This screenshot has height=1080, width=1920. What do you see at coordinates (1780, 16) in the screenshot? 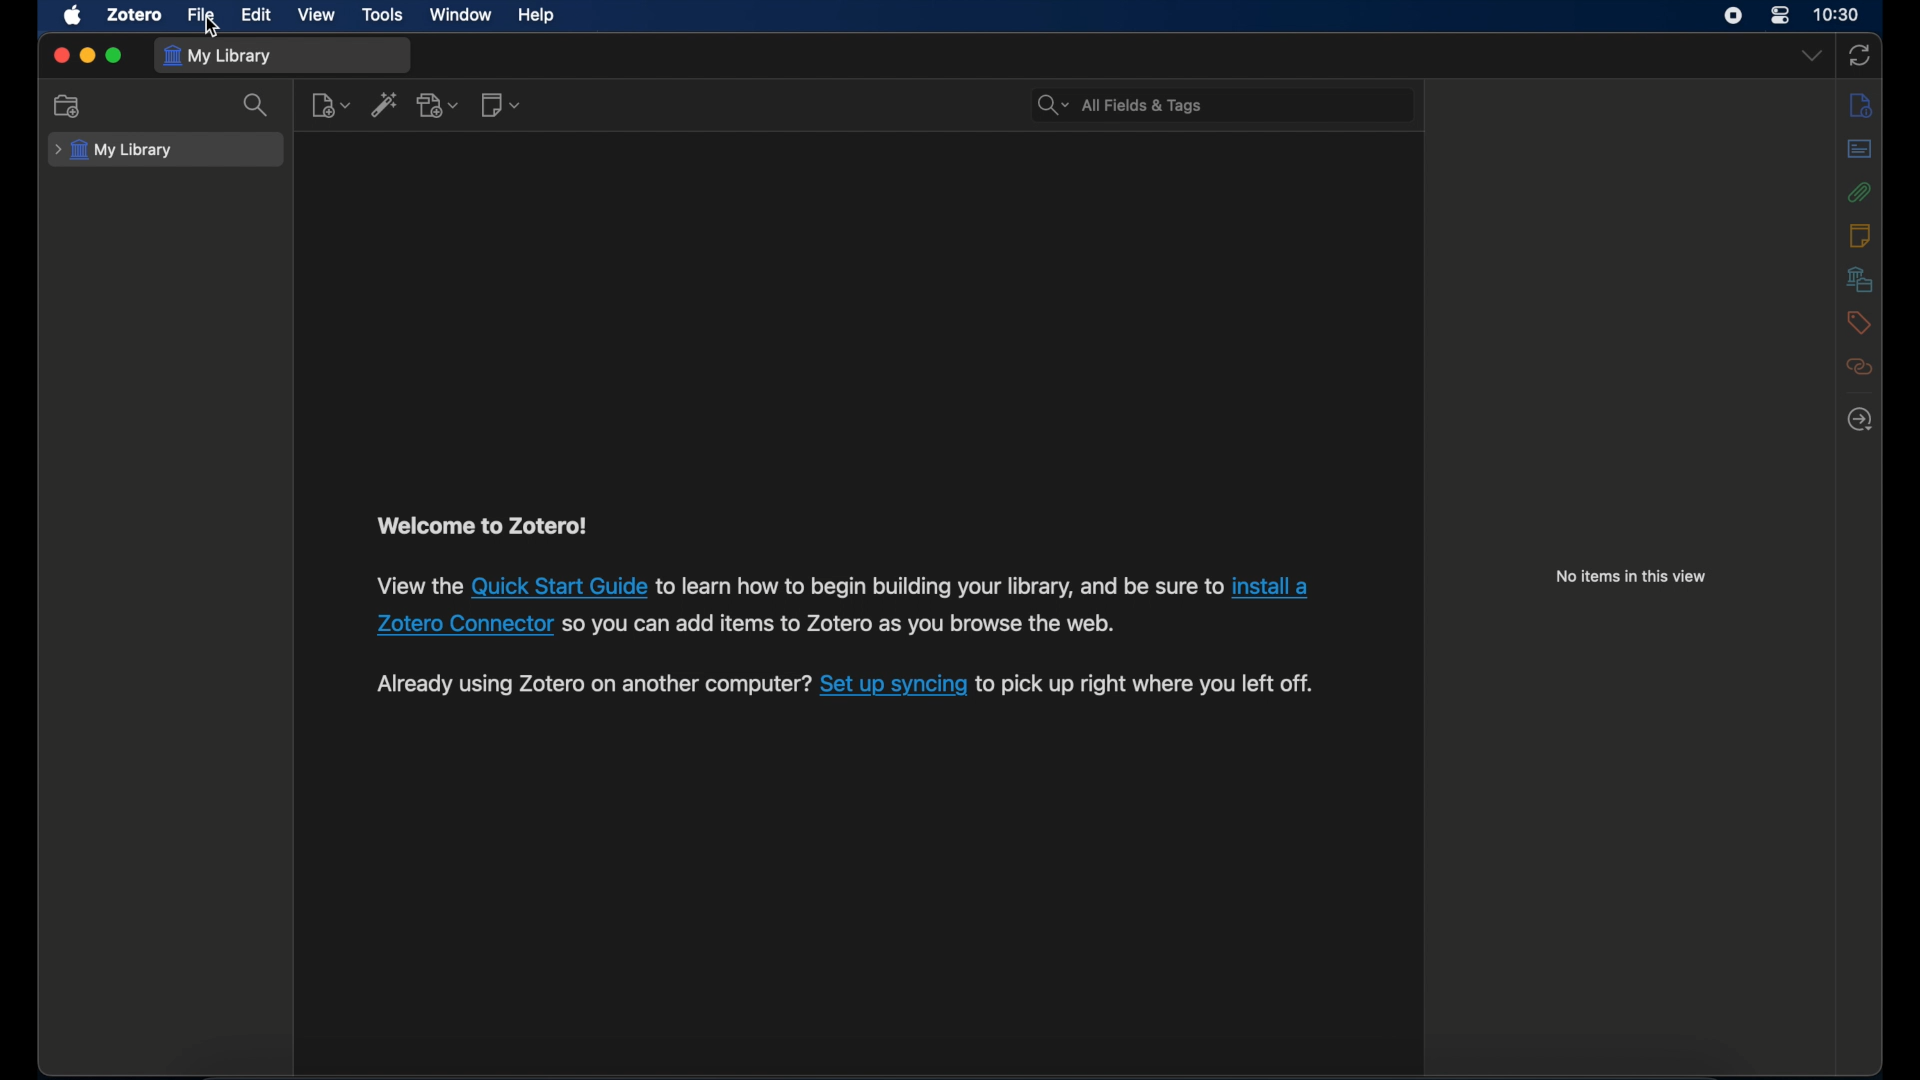
I see `control center` at bounding box center [1780, 16].